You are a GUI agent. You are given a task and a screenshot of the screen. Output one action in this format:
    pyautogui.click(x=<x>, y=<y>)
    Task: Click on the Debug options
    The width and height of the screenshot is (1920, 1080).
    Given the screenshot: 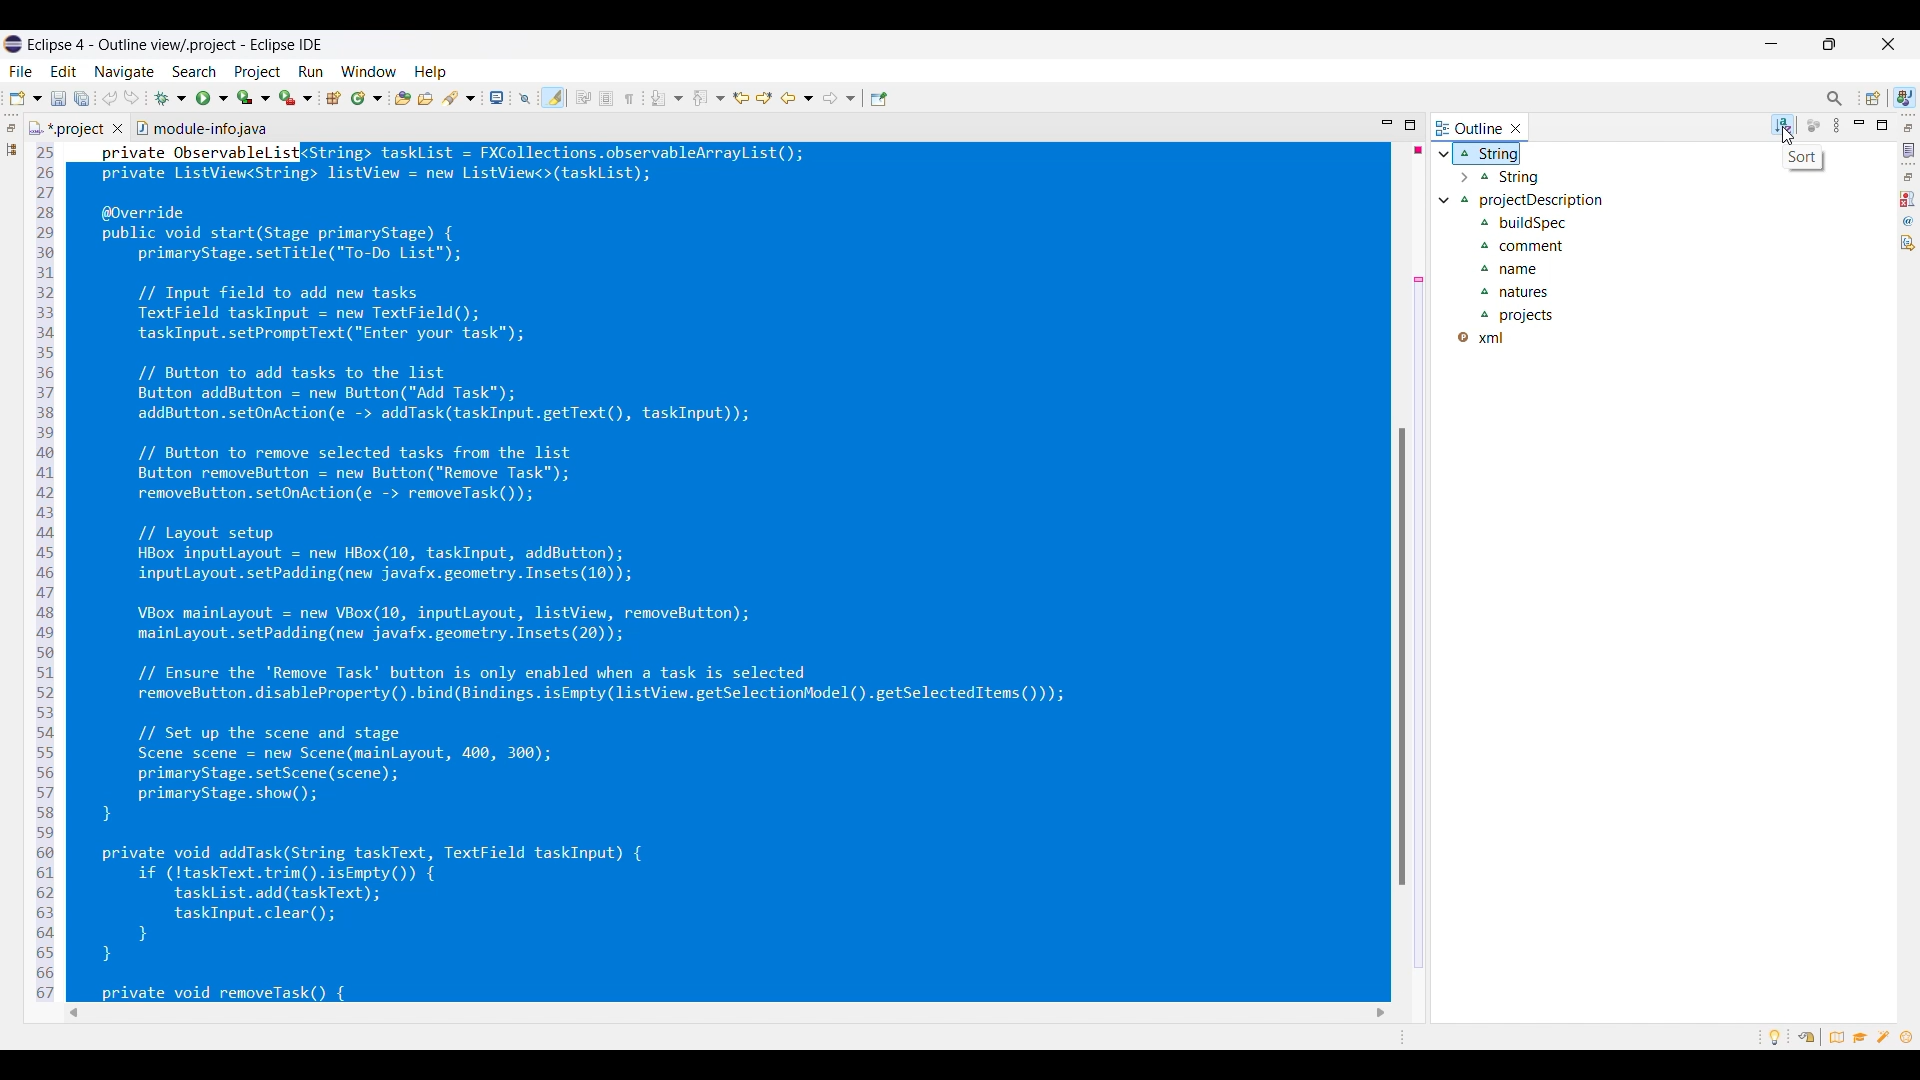 What is the action you would take?
    pyautogui.click(x=170, y=99)
    